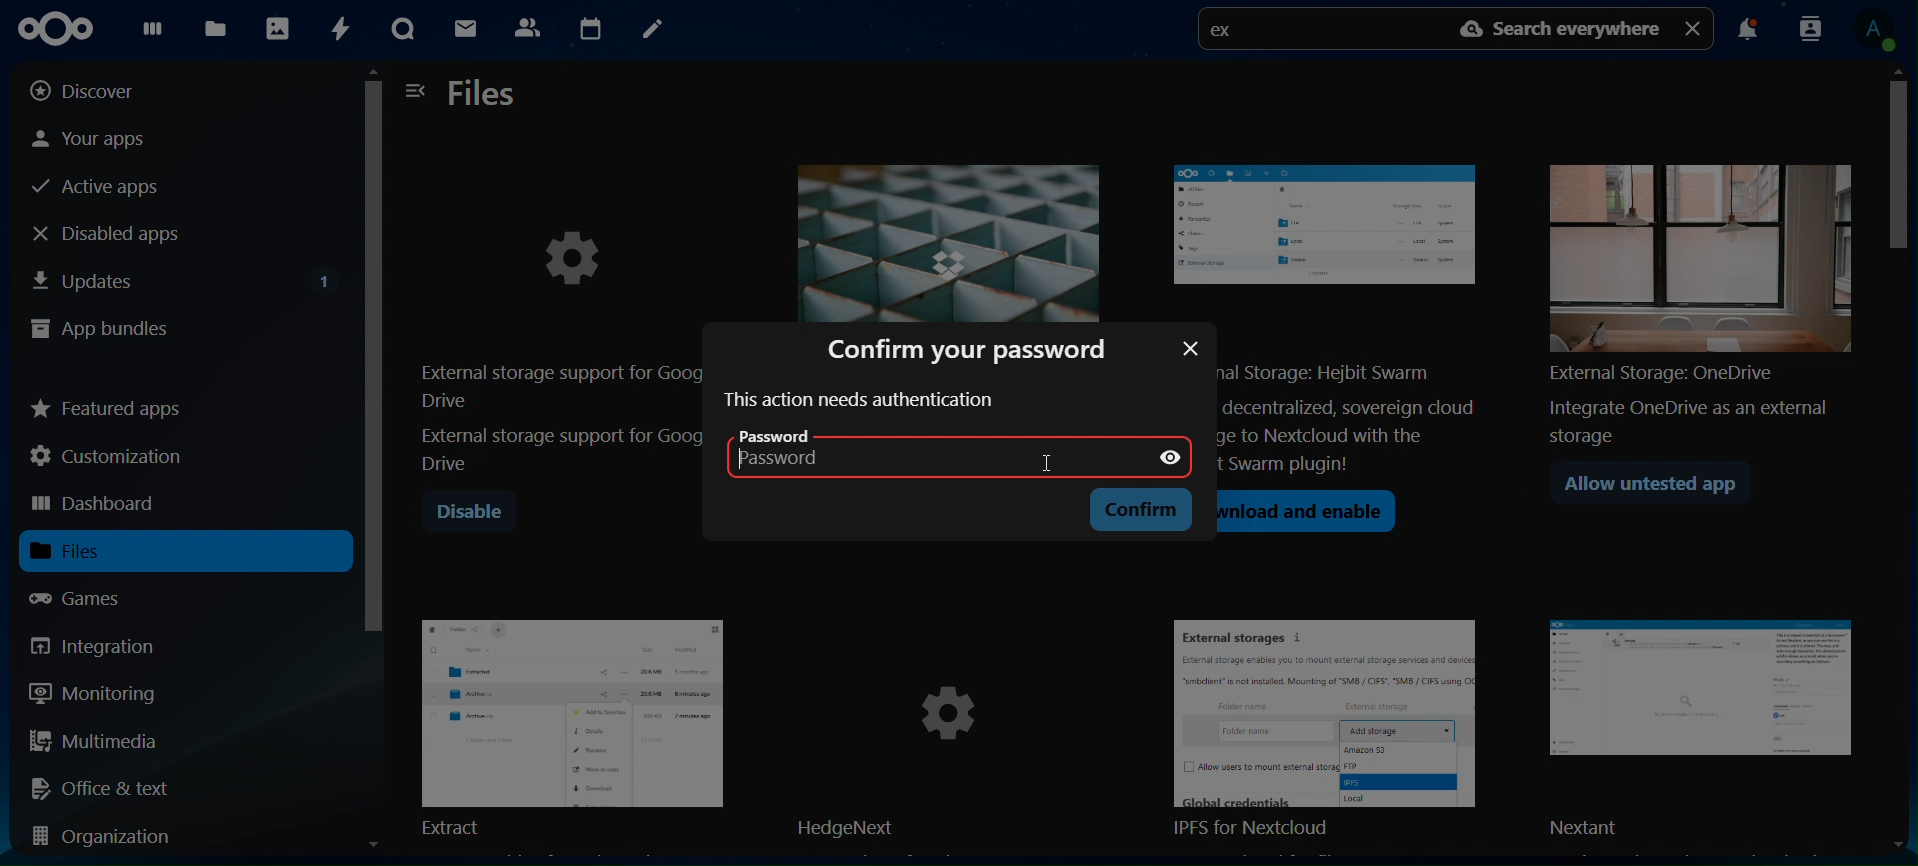 This screenshot has height=866, width=1918. What do you see at coordinates (1906, 457) in the screenshot?
I see `scrollbar` at bounding box center [1906, 457].